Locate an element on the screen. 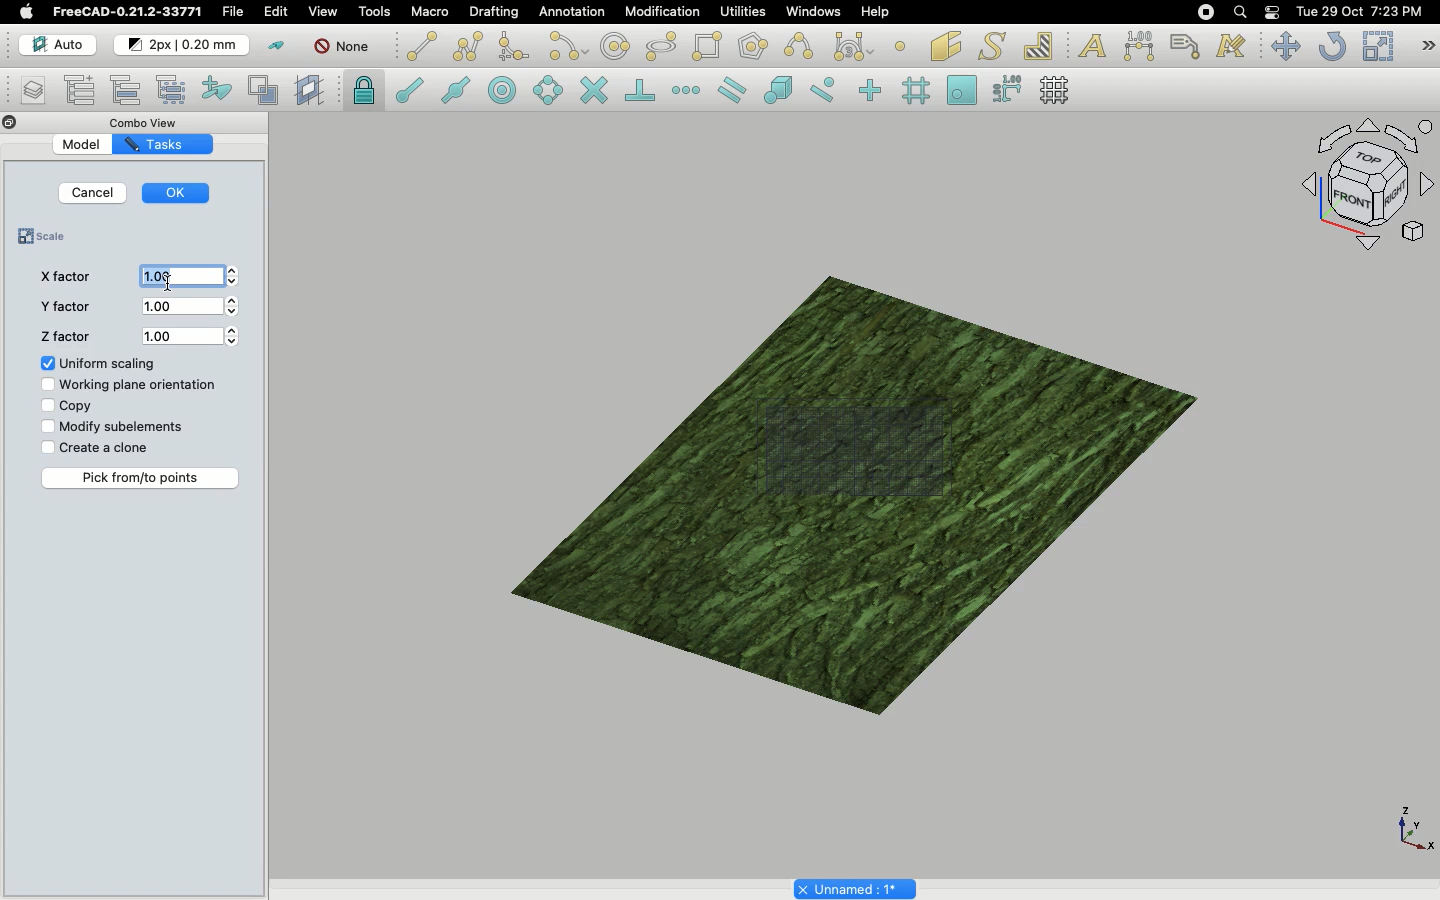 This screenshot has height=900, width=1440. Dimension is located at coordinates (1137, 45).